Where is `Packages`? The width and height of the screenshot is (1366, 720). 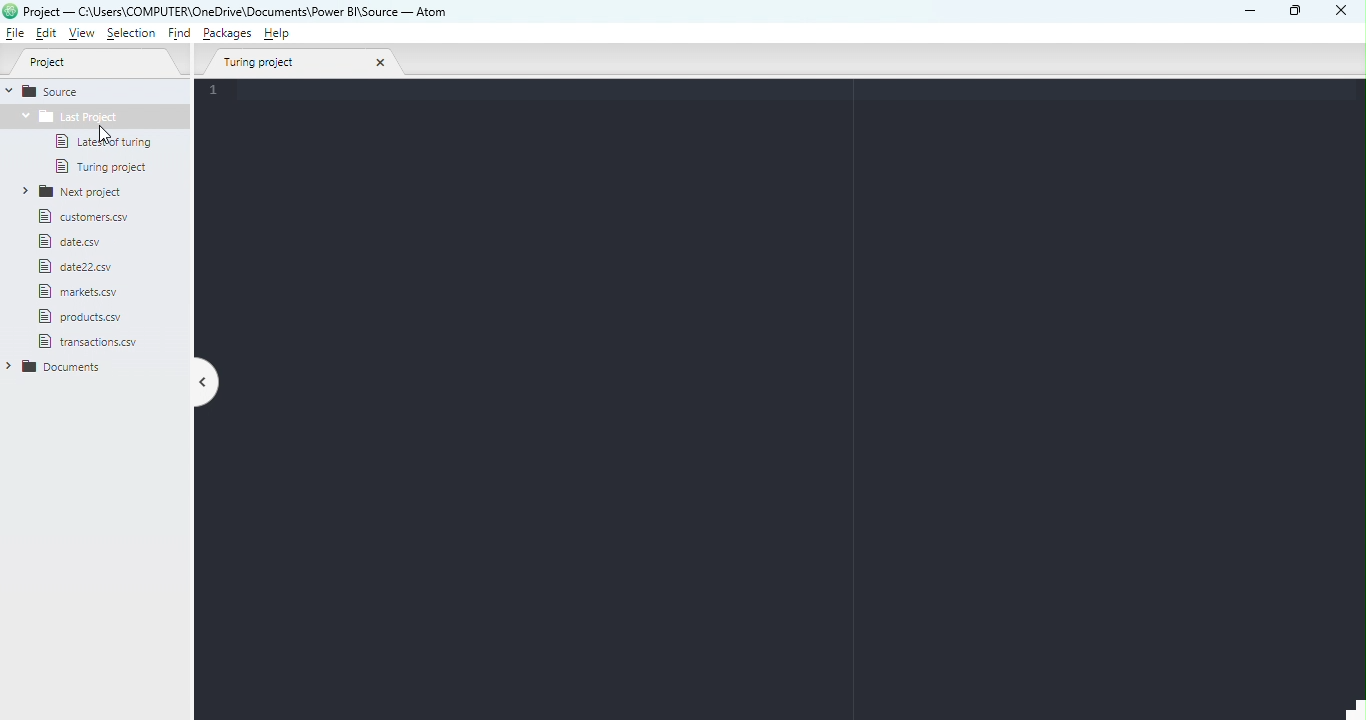 Packages is located at coordinates (229, 33).